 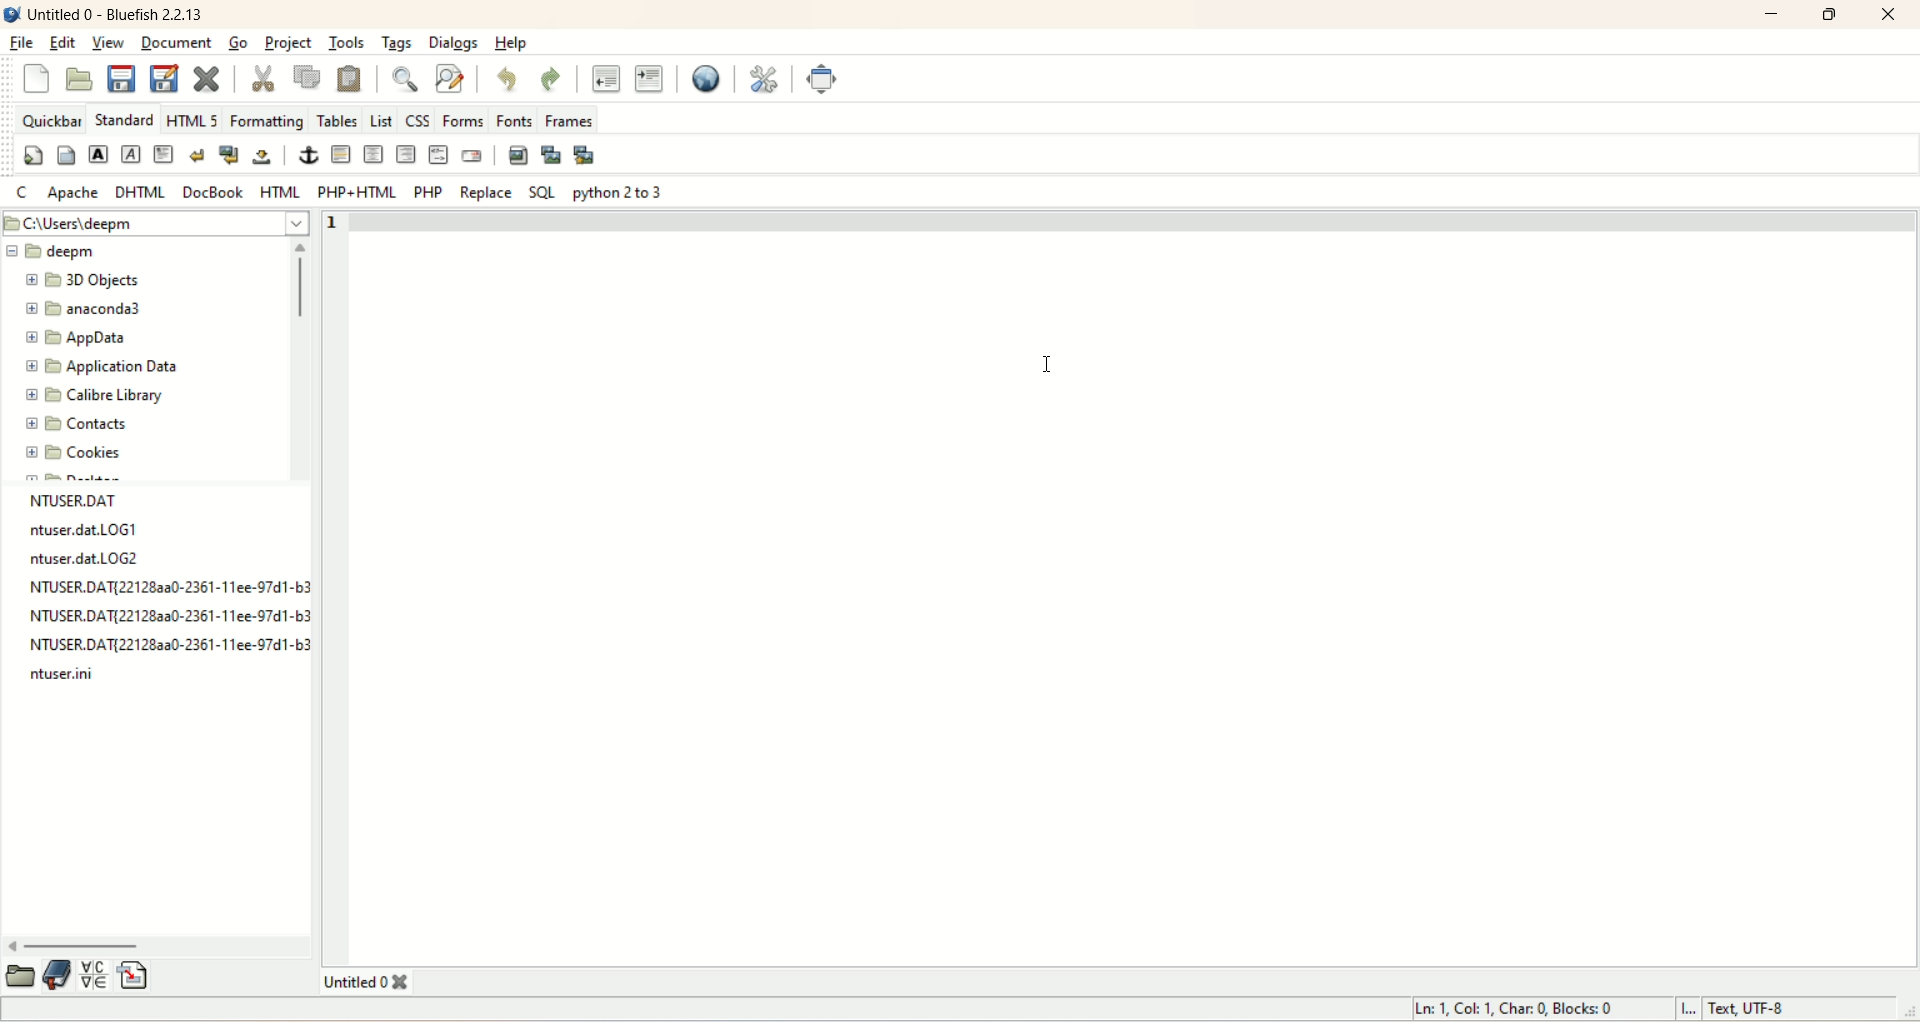 What do you see at coordinates (404, 153) in the screenshot?
I see `right justify` at bounding box center [404, 153].